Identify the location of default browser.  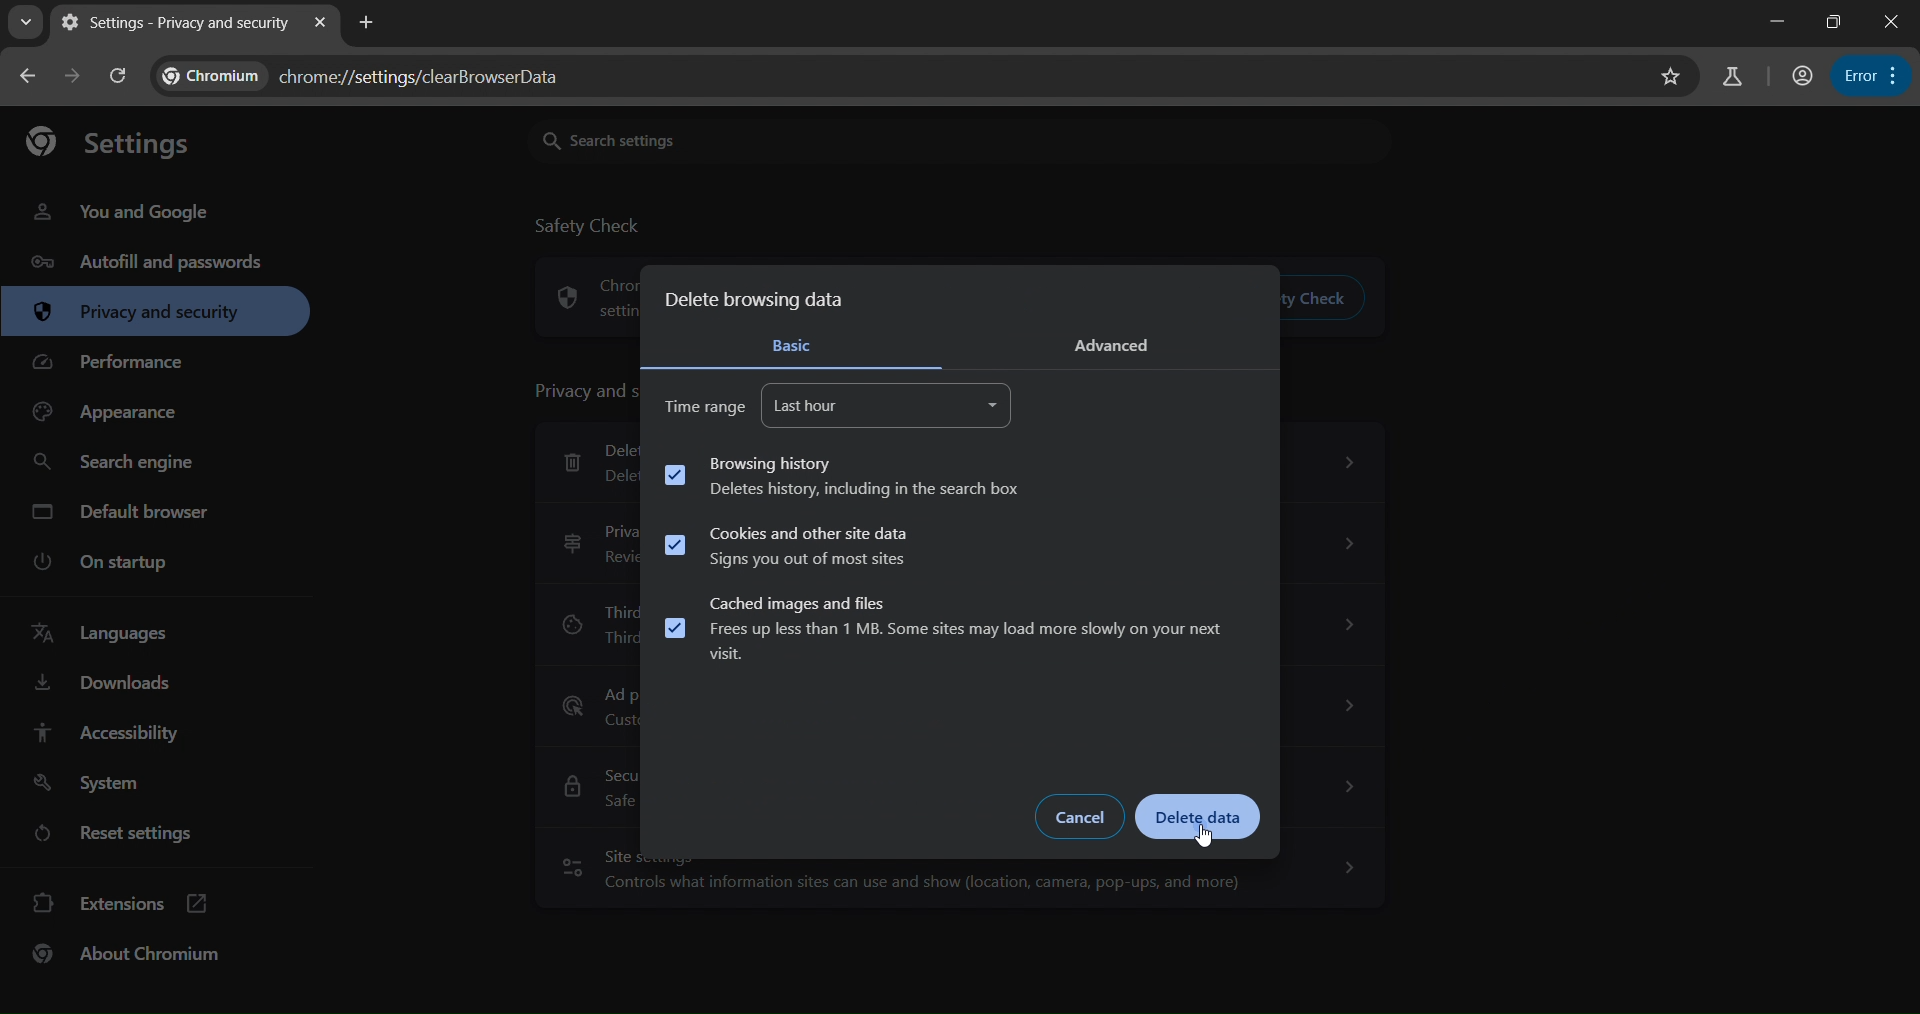
(128, 517).